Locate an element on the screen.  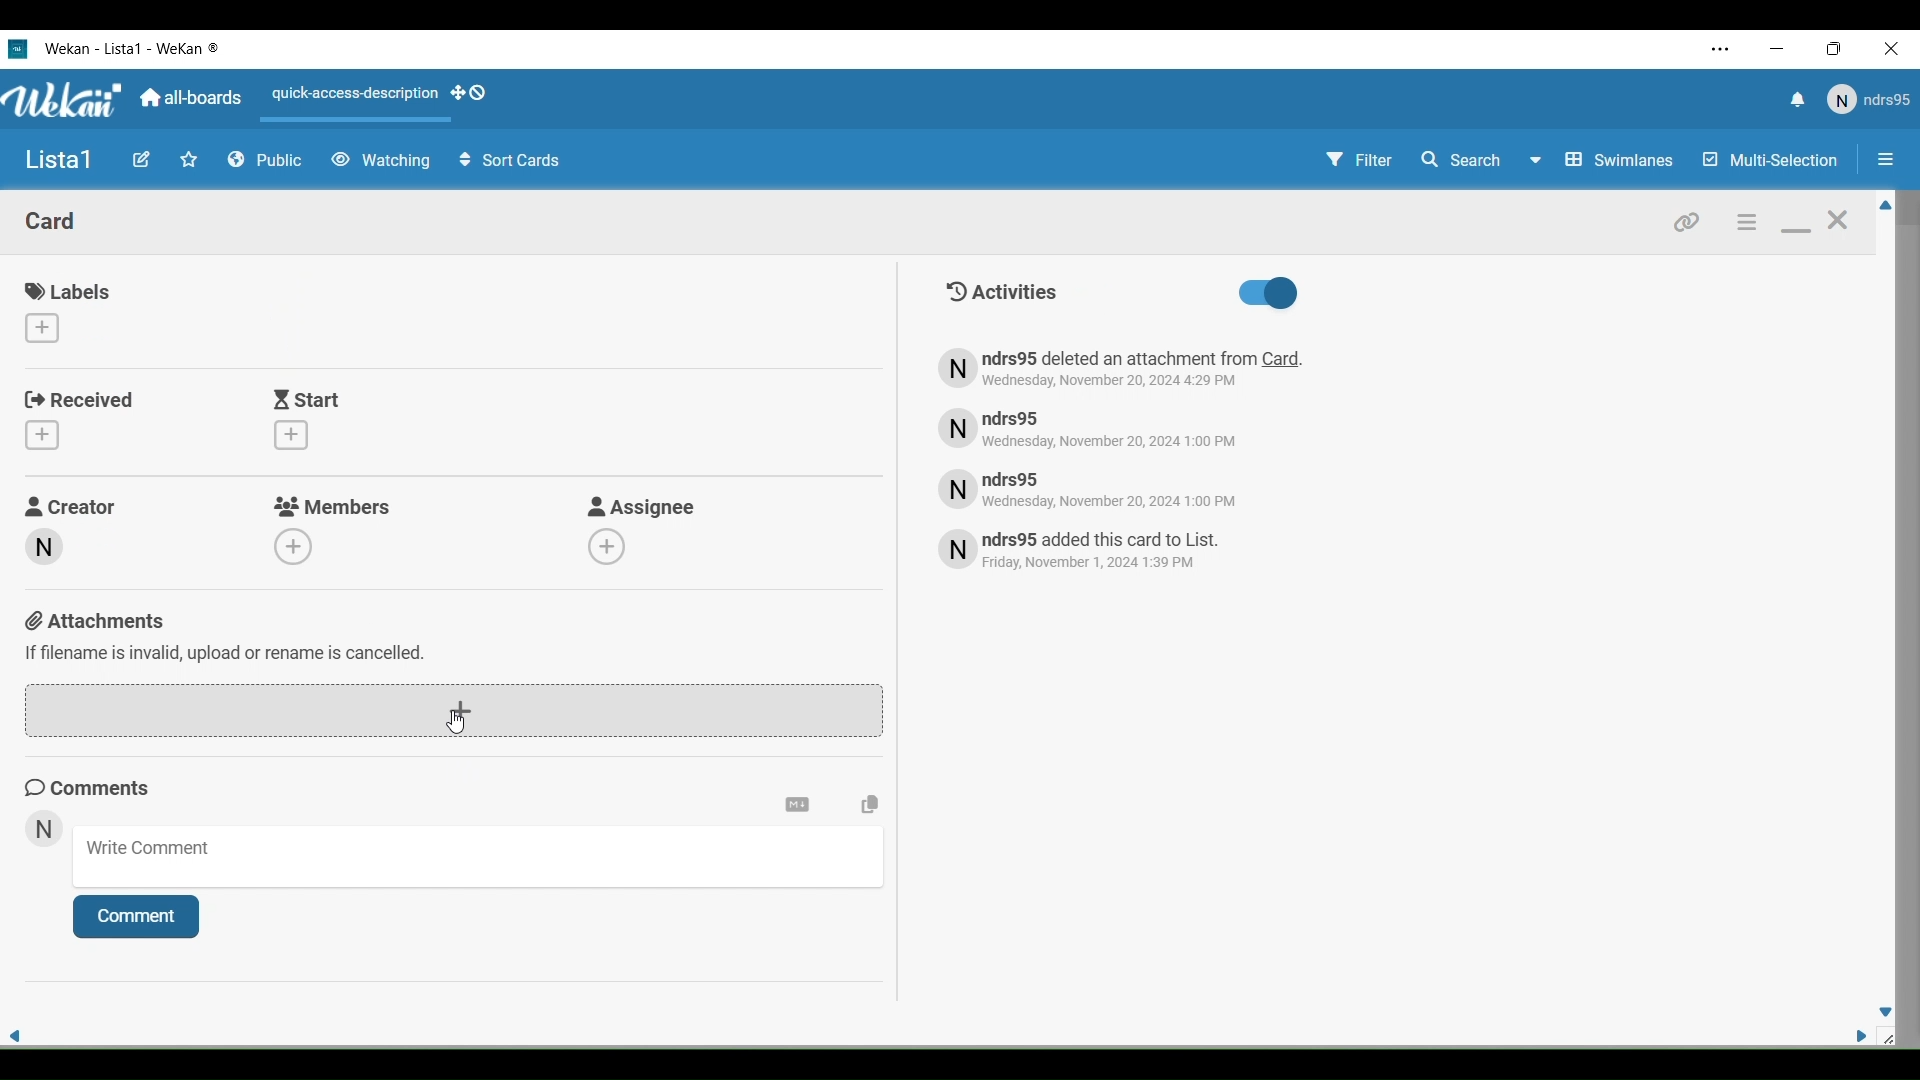
Text is located at coordinates (1124, 369).